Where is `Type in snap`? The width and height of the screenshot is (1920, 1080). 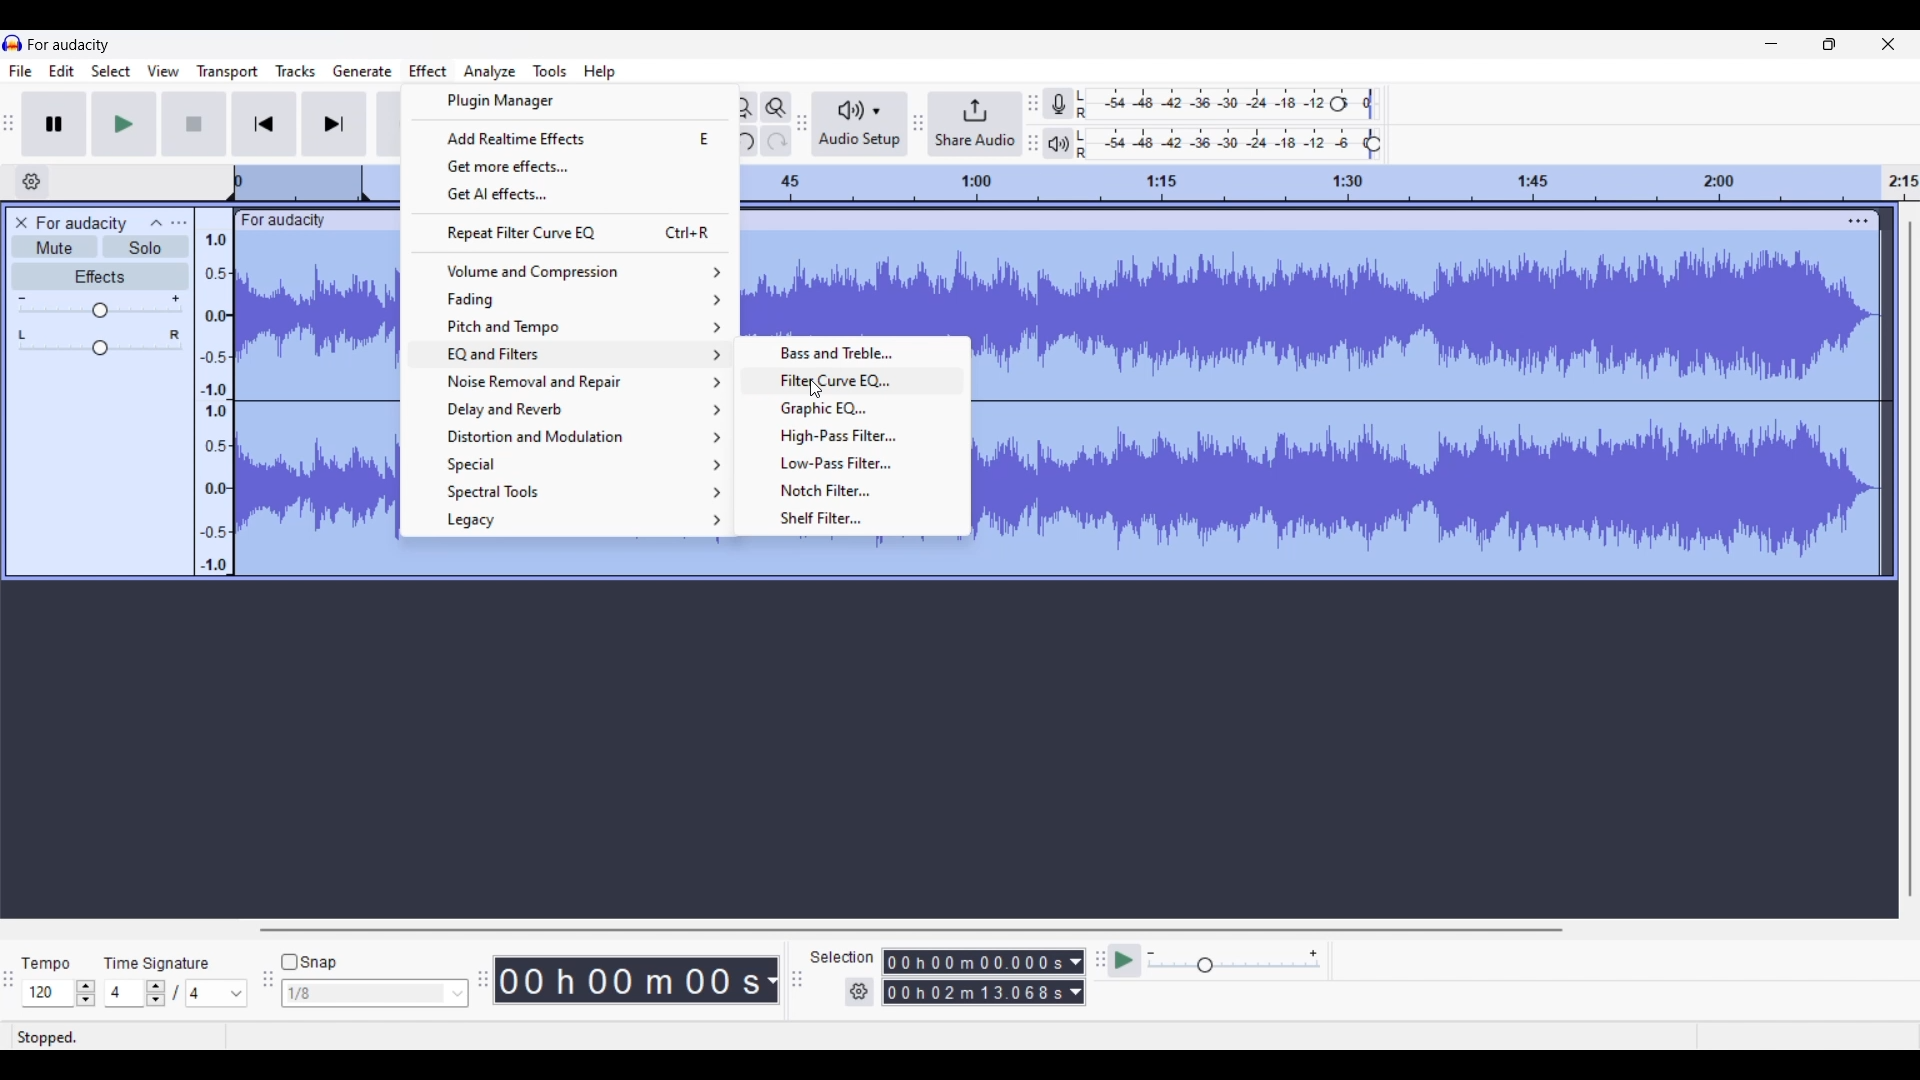
Type in snap is located at coordinates (365, 994).